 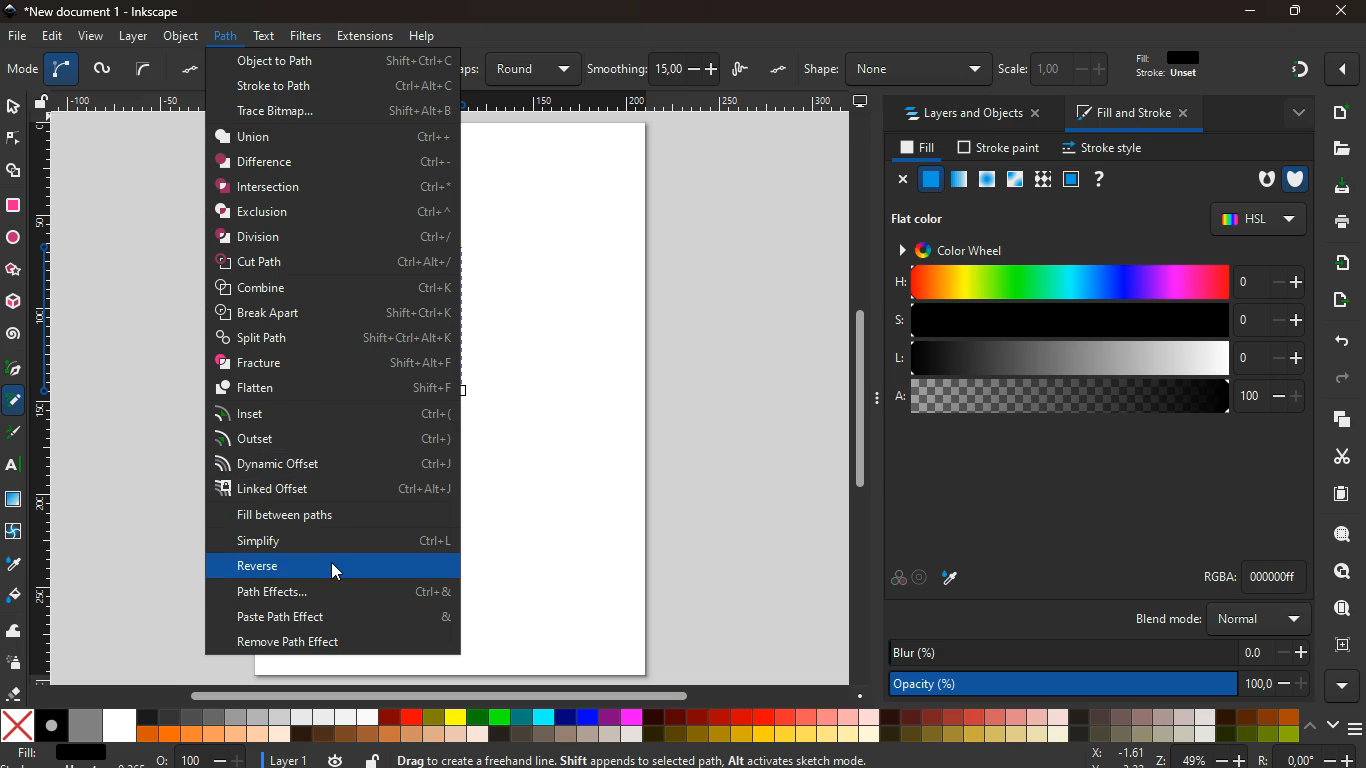 What do you see at coordinates (1335, 419) in the screenshot?
I see `layers` at bounding box center [1335, 419].